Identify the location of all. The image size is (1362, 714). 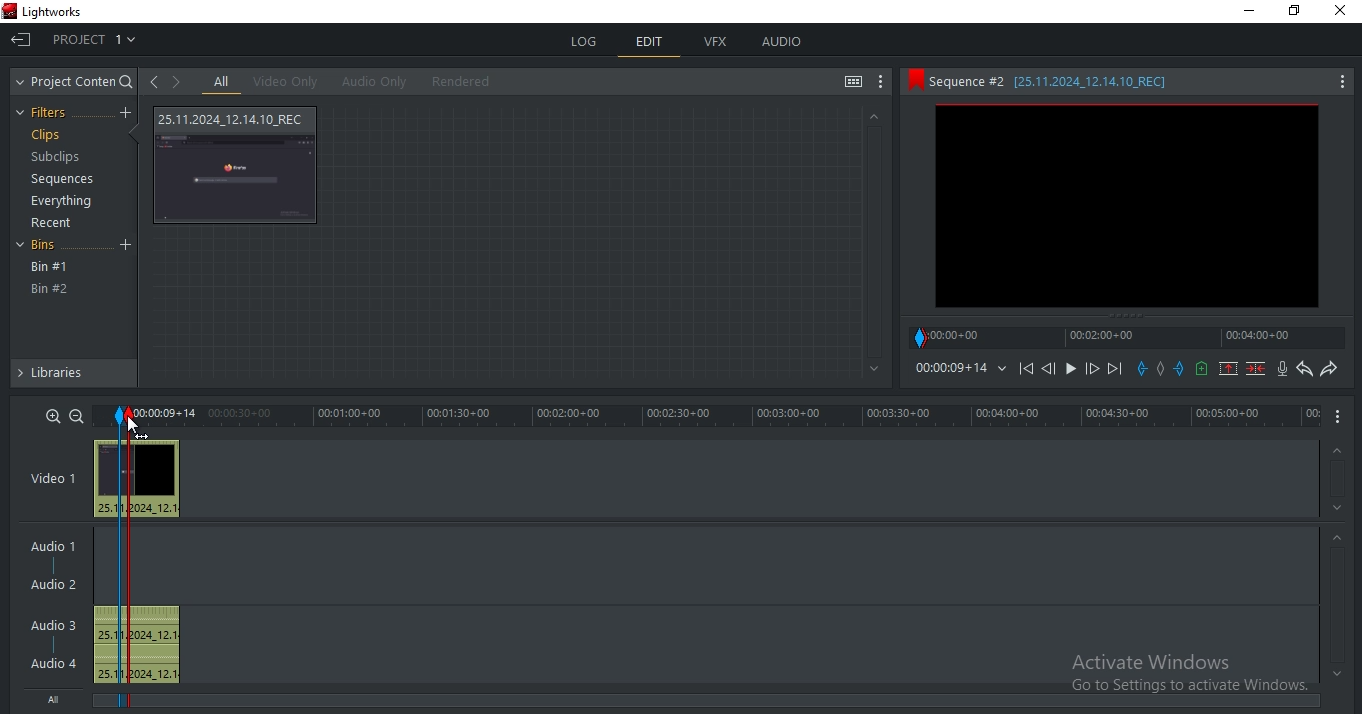
(222, 82).